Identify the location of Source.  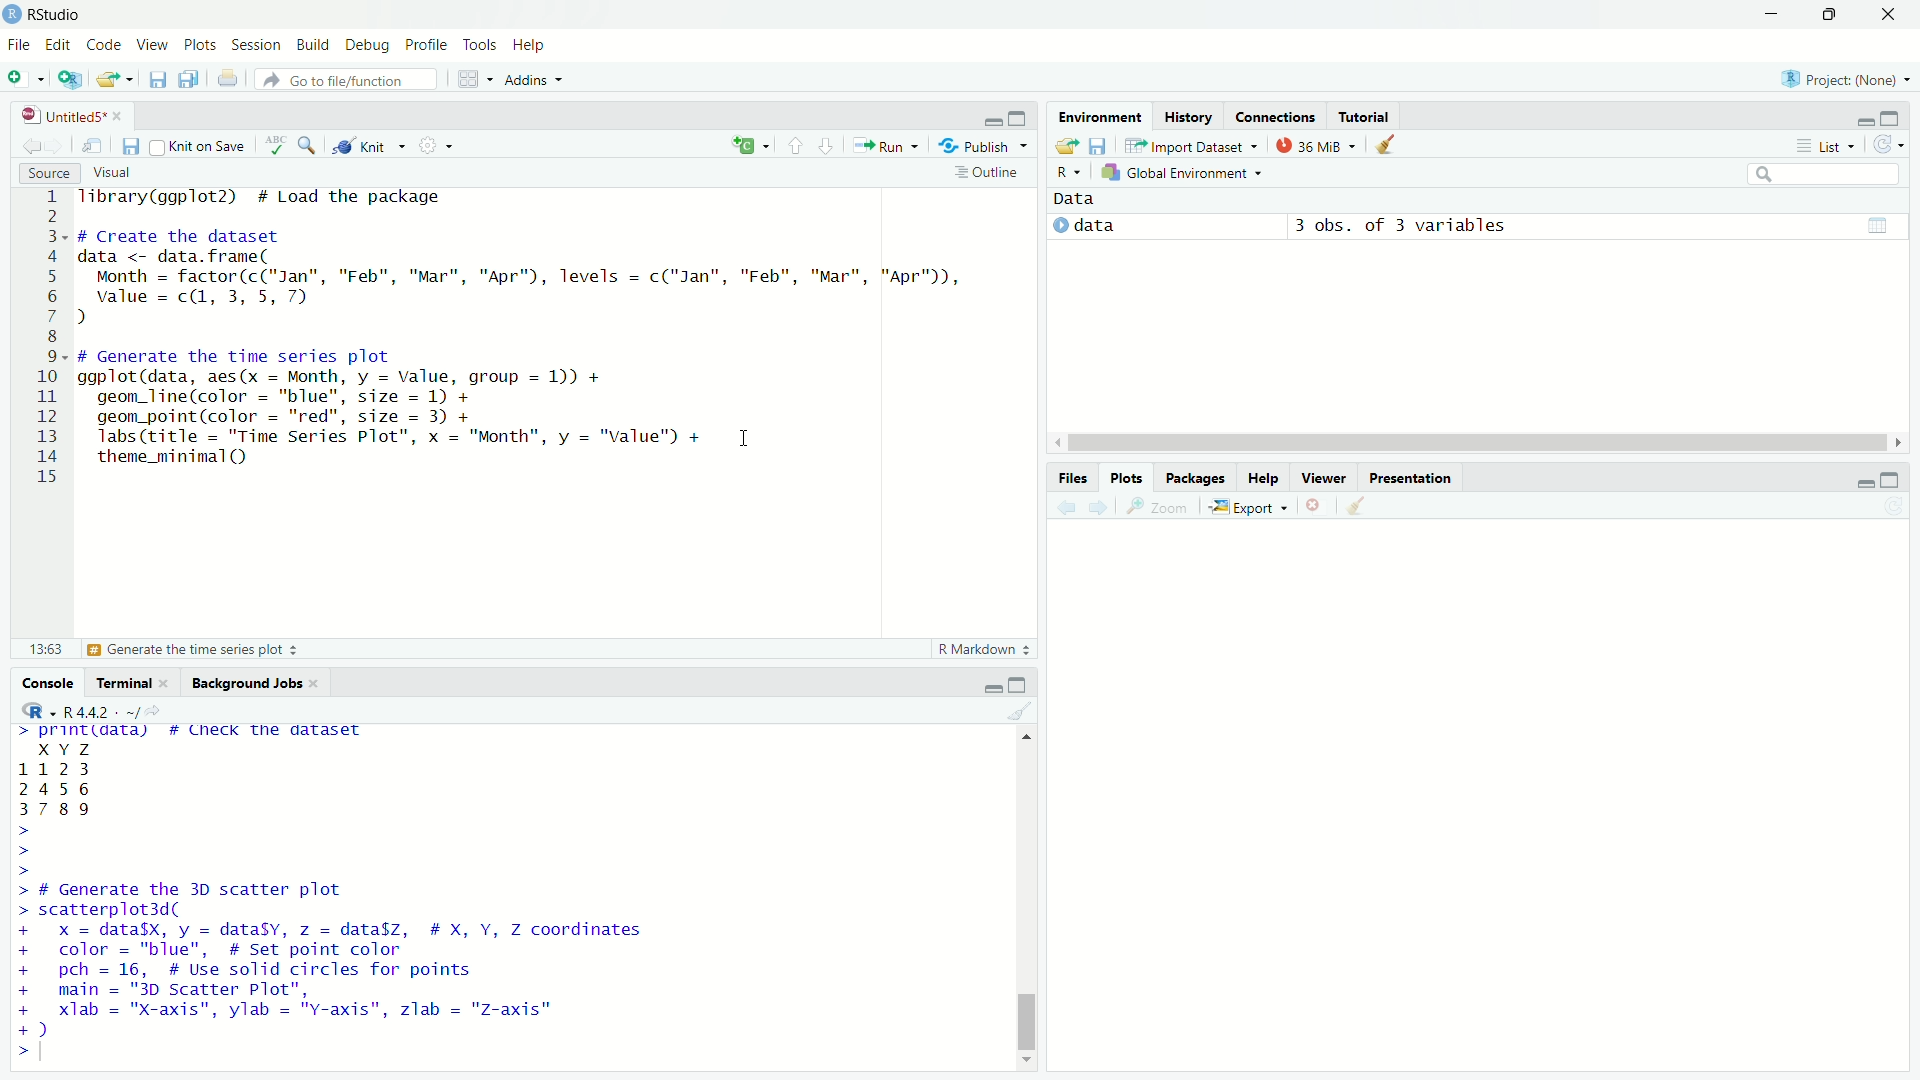
(48, 172).